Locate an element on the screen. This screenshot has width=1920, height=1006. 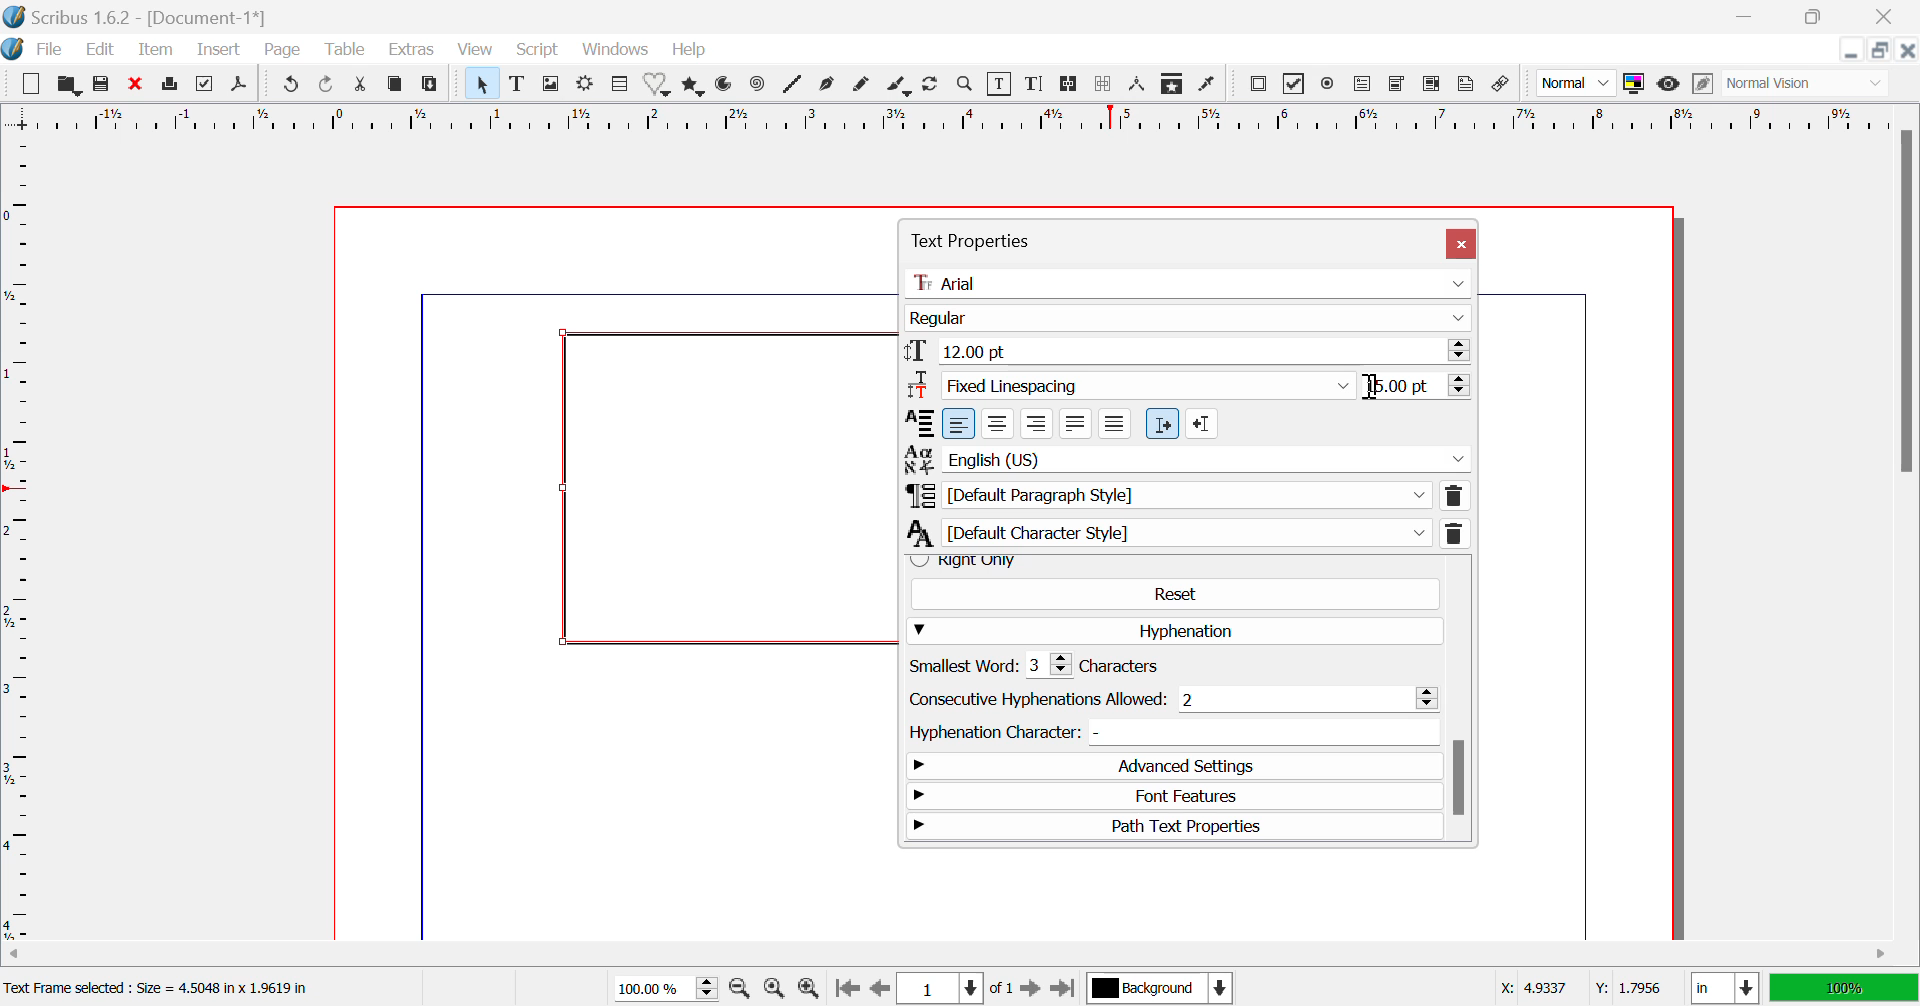
Reset is located at coordinates (1175, 593).